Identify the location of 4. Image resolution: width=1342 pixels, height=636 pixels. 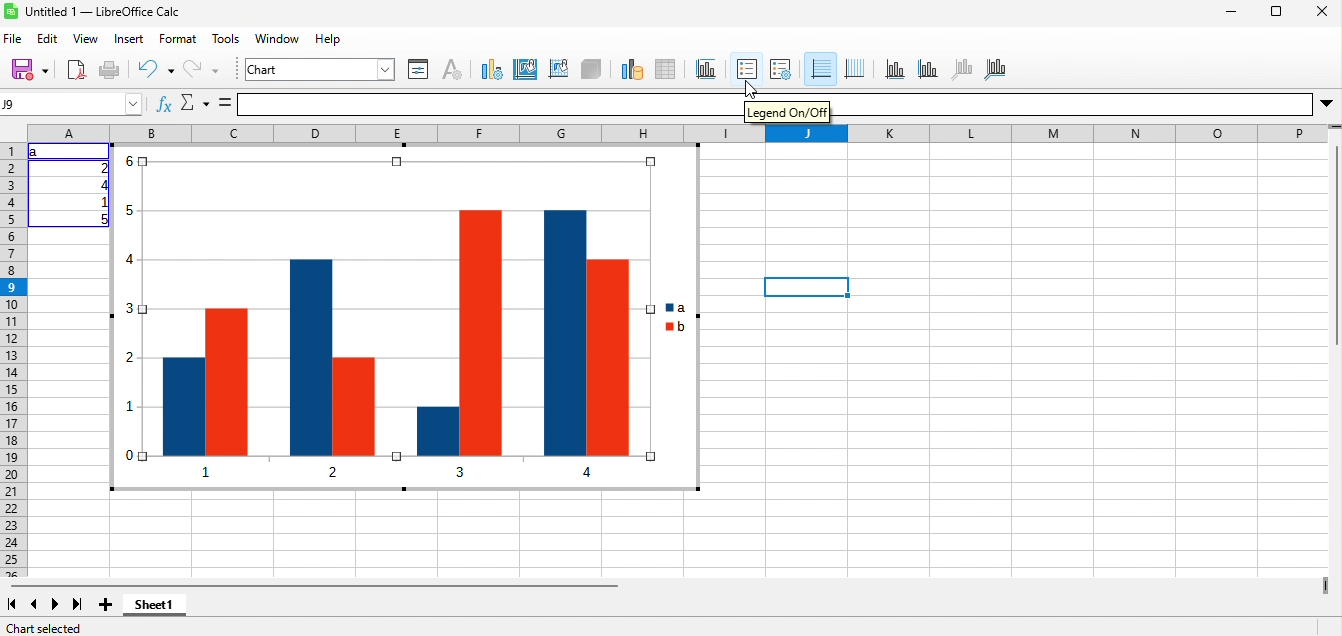
(103, 185).